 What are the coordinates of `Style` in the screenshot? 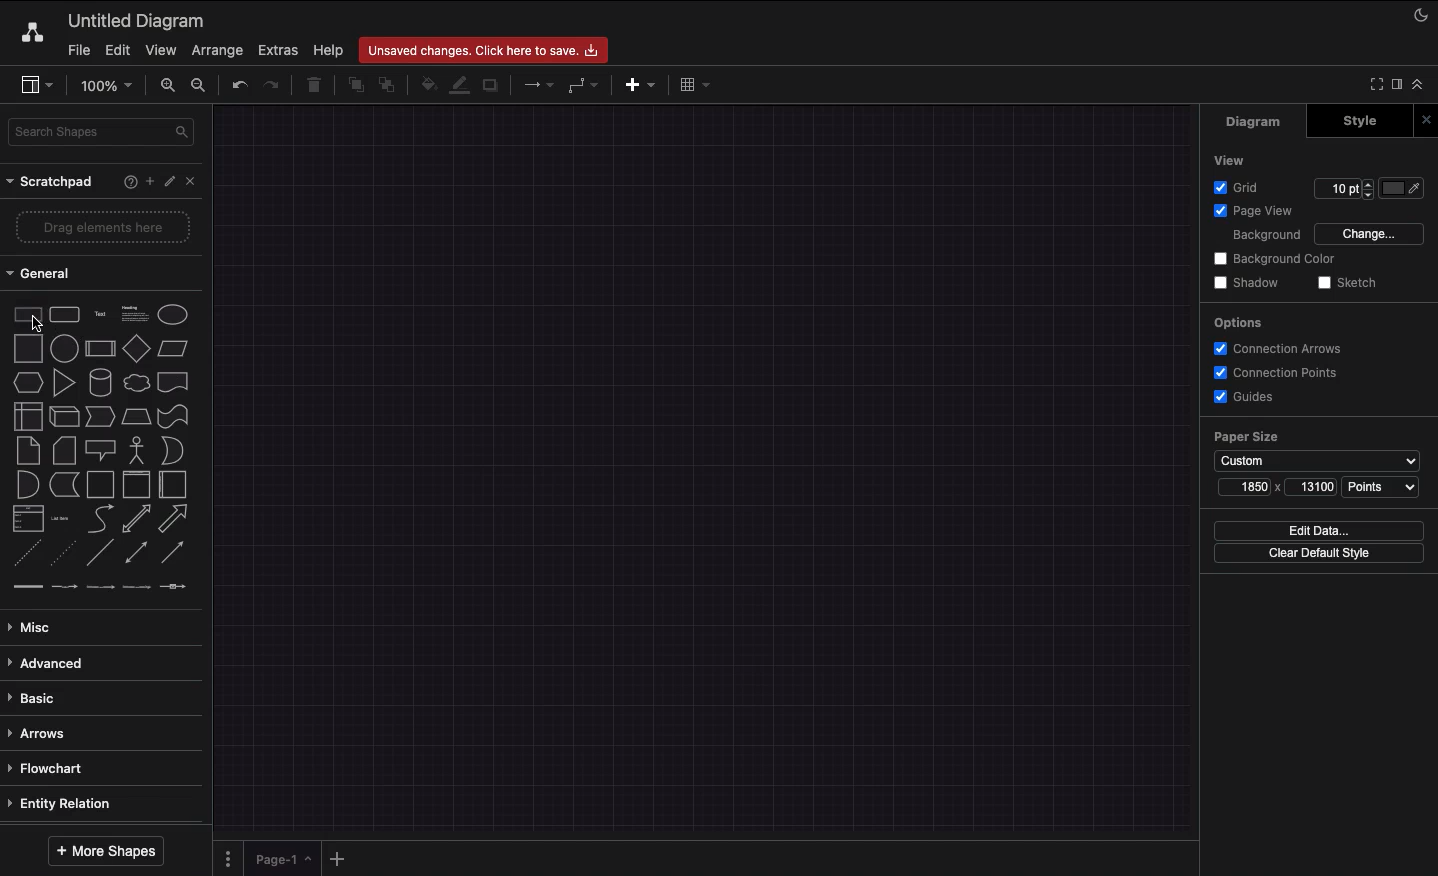 It's located at (1362, 121).